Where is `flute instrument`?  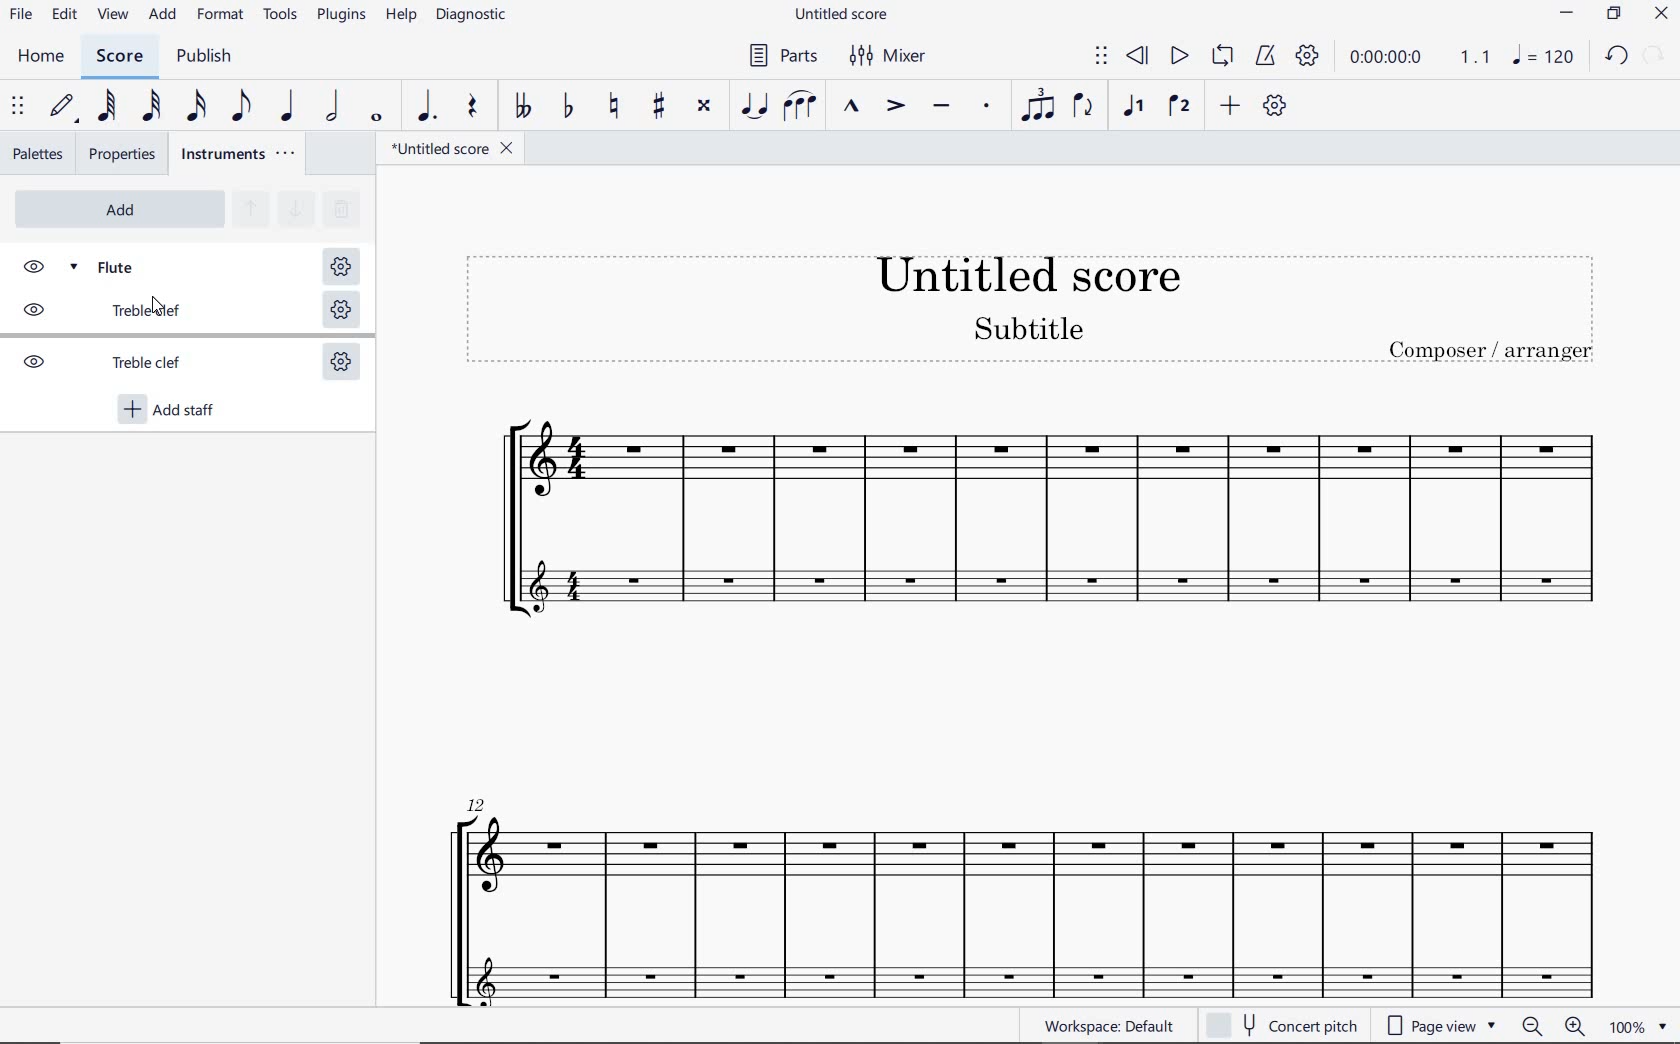 flute instrument is located at coordinates (1017, 866).